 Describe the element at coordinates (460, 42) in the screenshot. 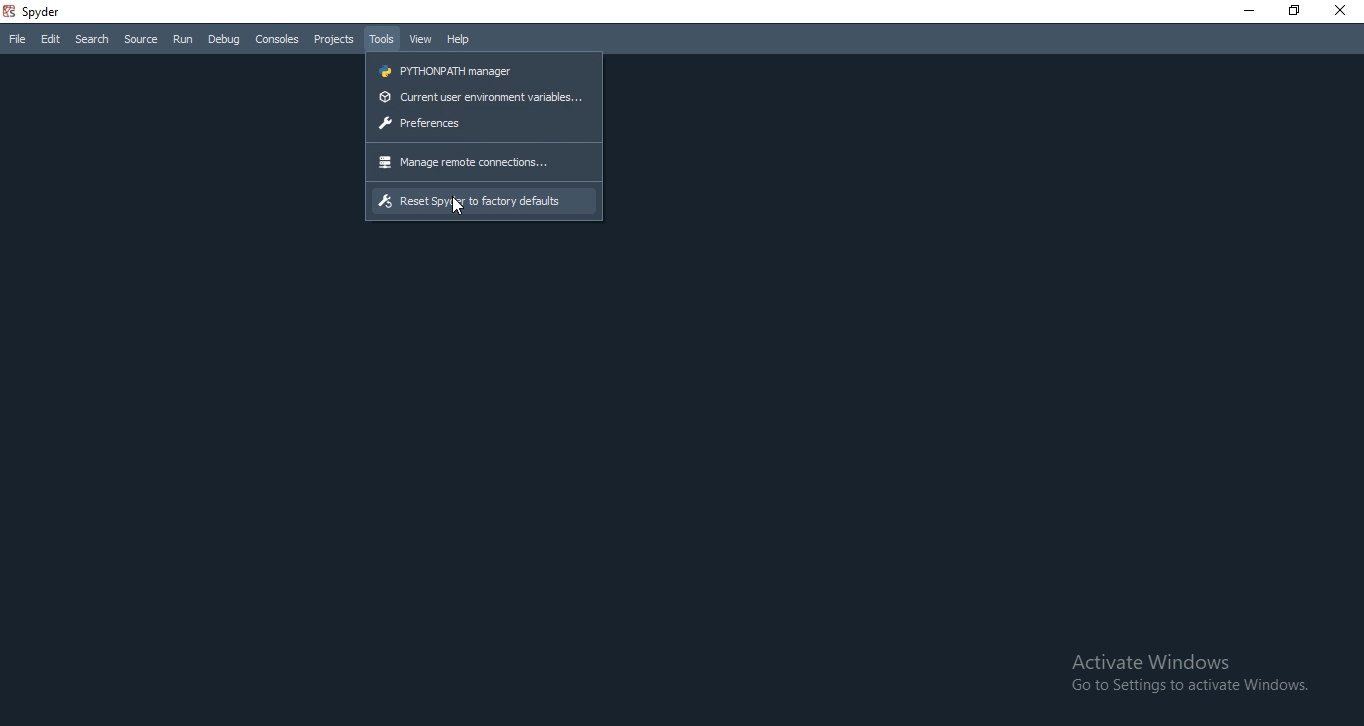

I see `Help` at that location.